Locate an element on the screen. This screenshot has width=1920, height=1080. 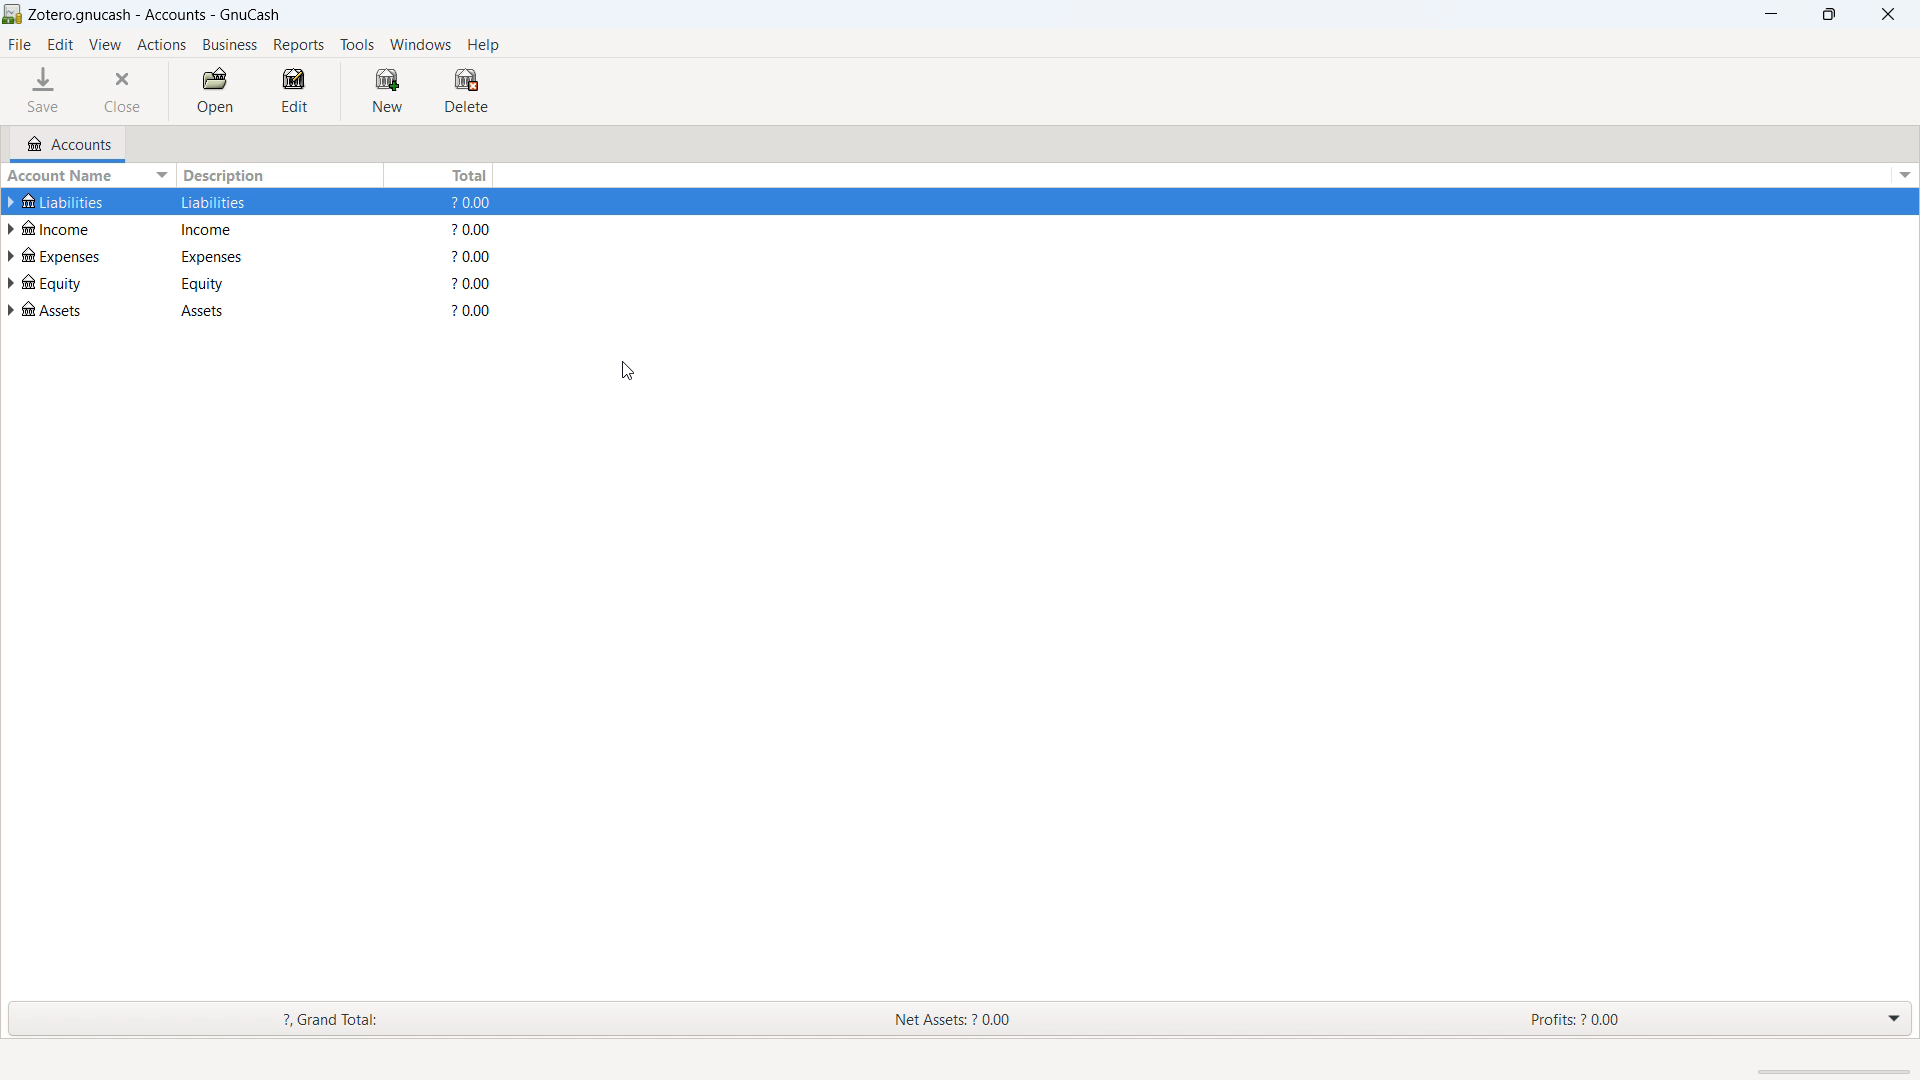
equity is located at coordinates (68, 281).